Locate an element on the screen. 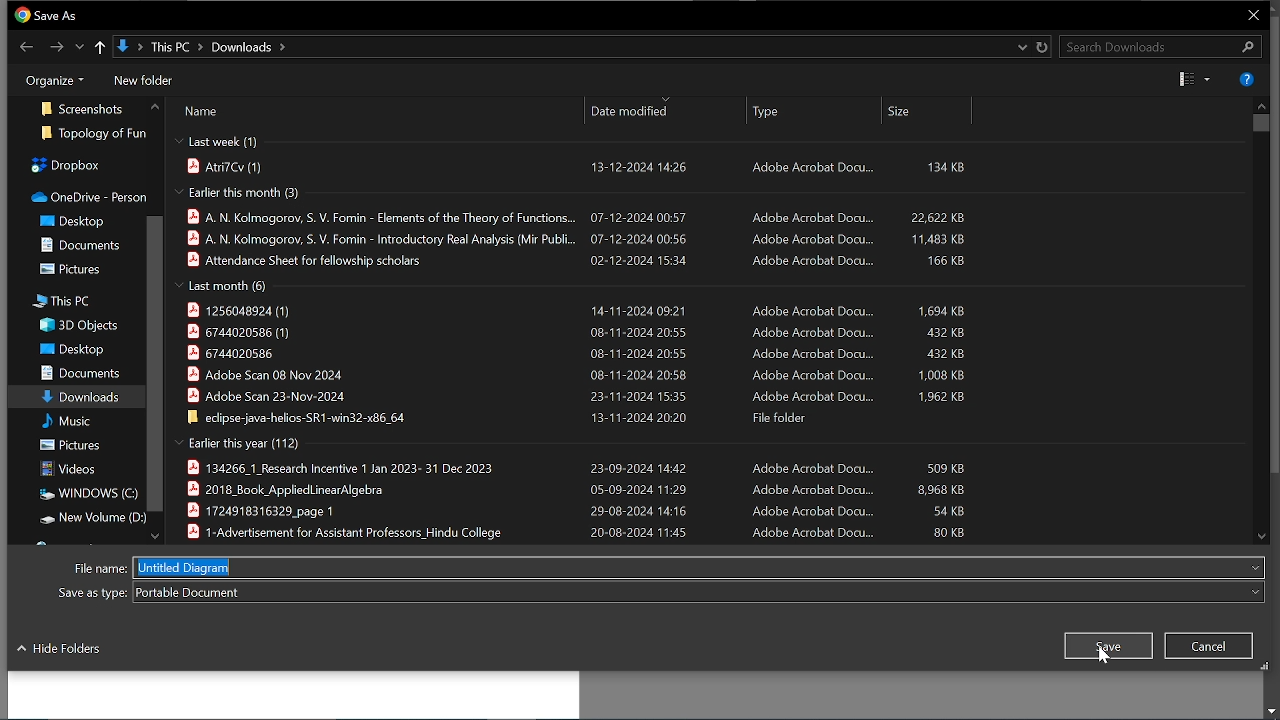 This screenshot has width=1280, height=720. Vertical scrollbar for files is located at coordinates (1257, 124).